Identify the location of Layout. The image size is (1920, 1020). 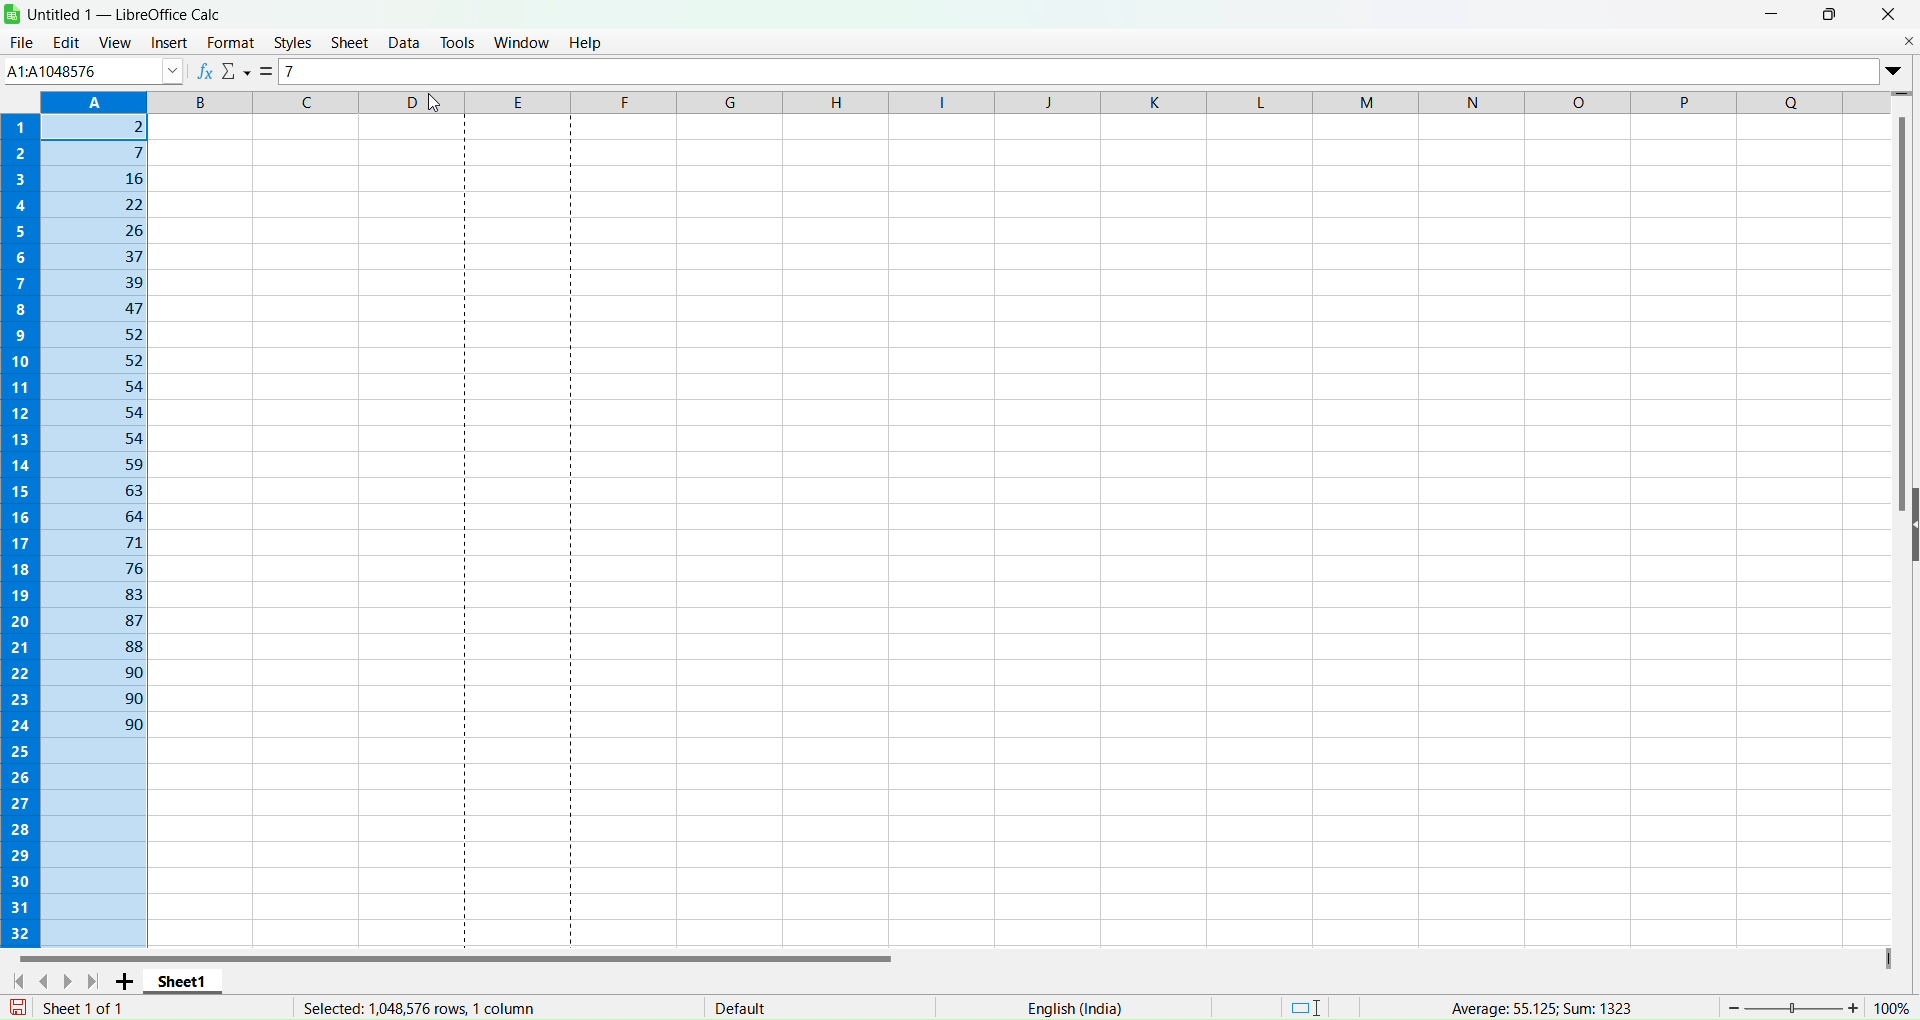
(1307, 1005).